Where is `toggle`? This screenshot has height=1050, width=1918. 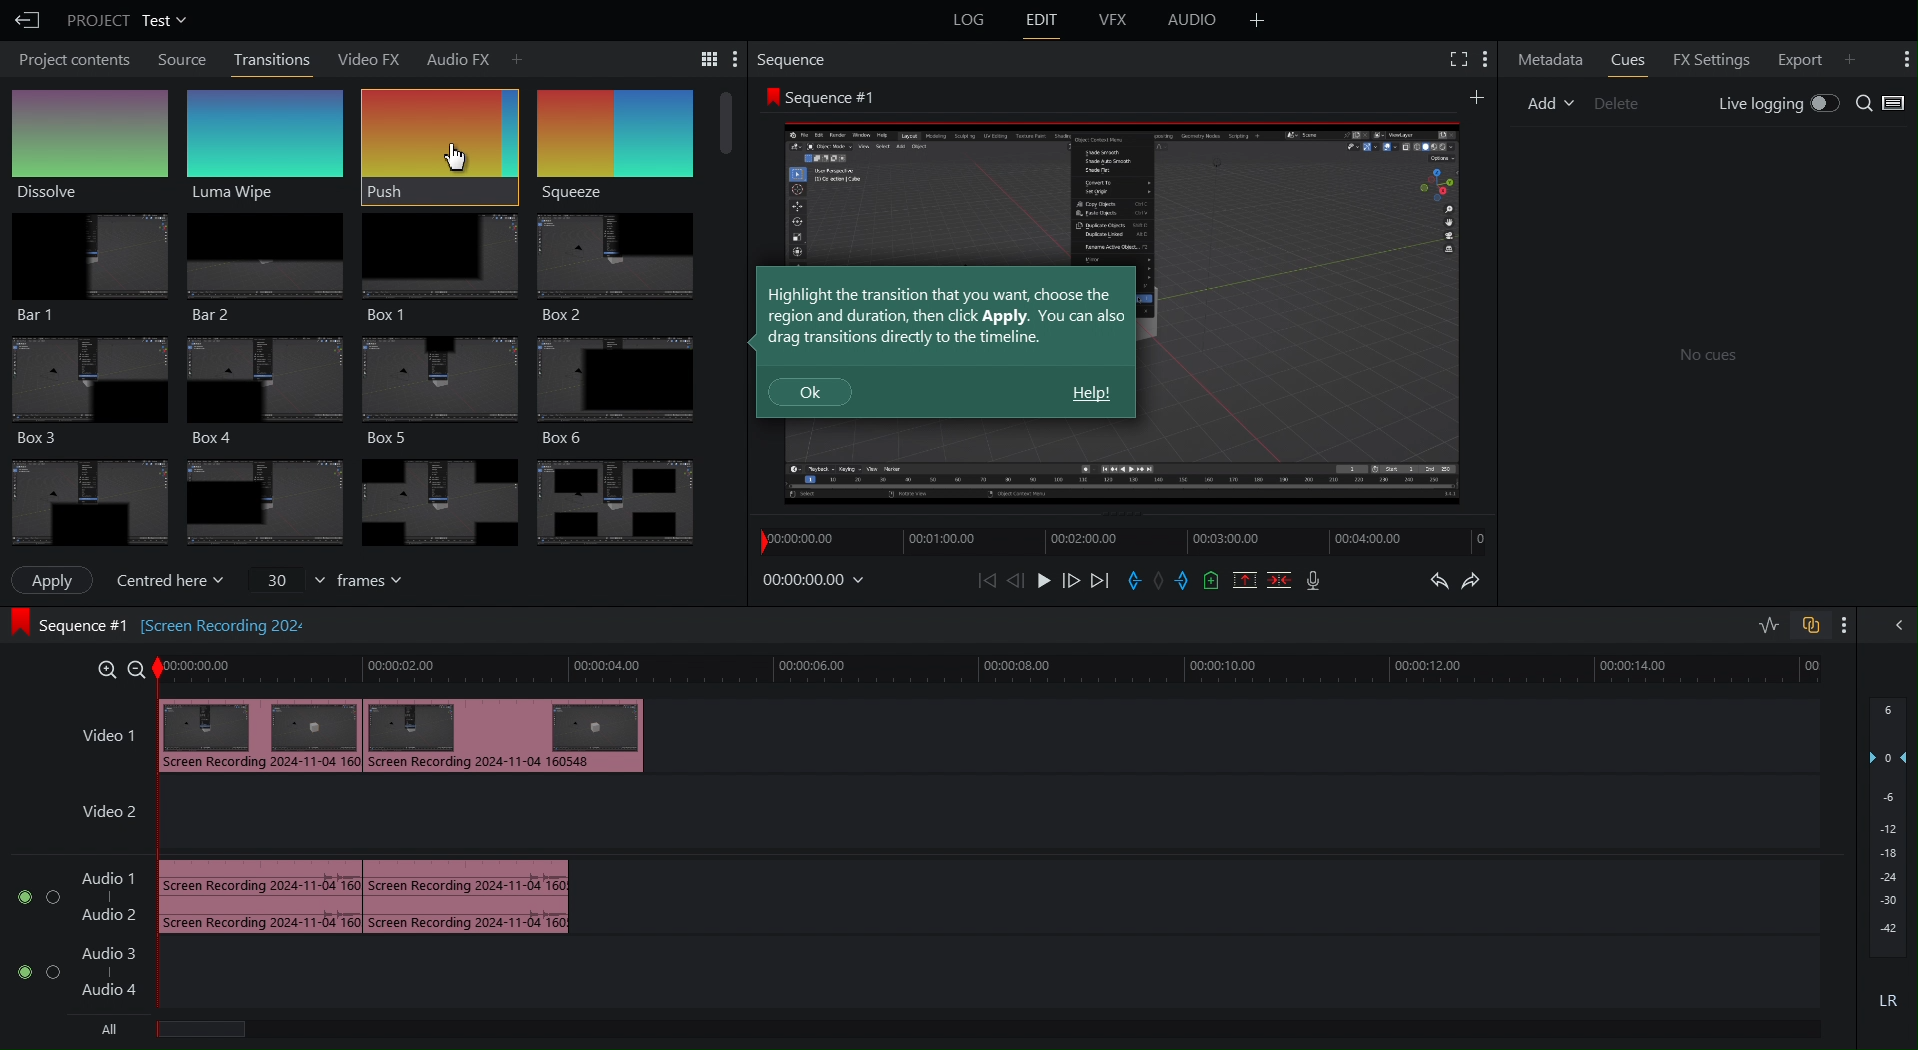 toggle is located at coordinates (18, 902).